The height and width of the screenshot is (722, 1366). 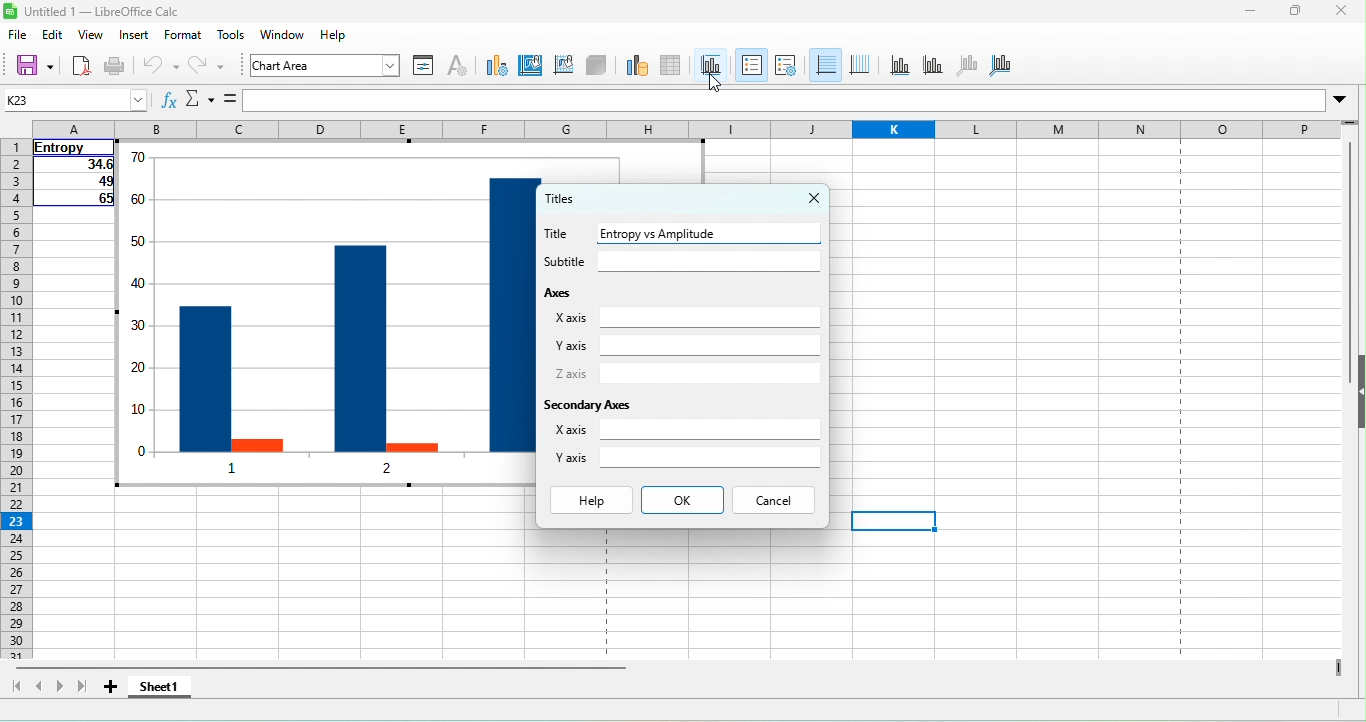 I want to click on amp1, so click(x=260, y=446).